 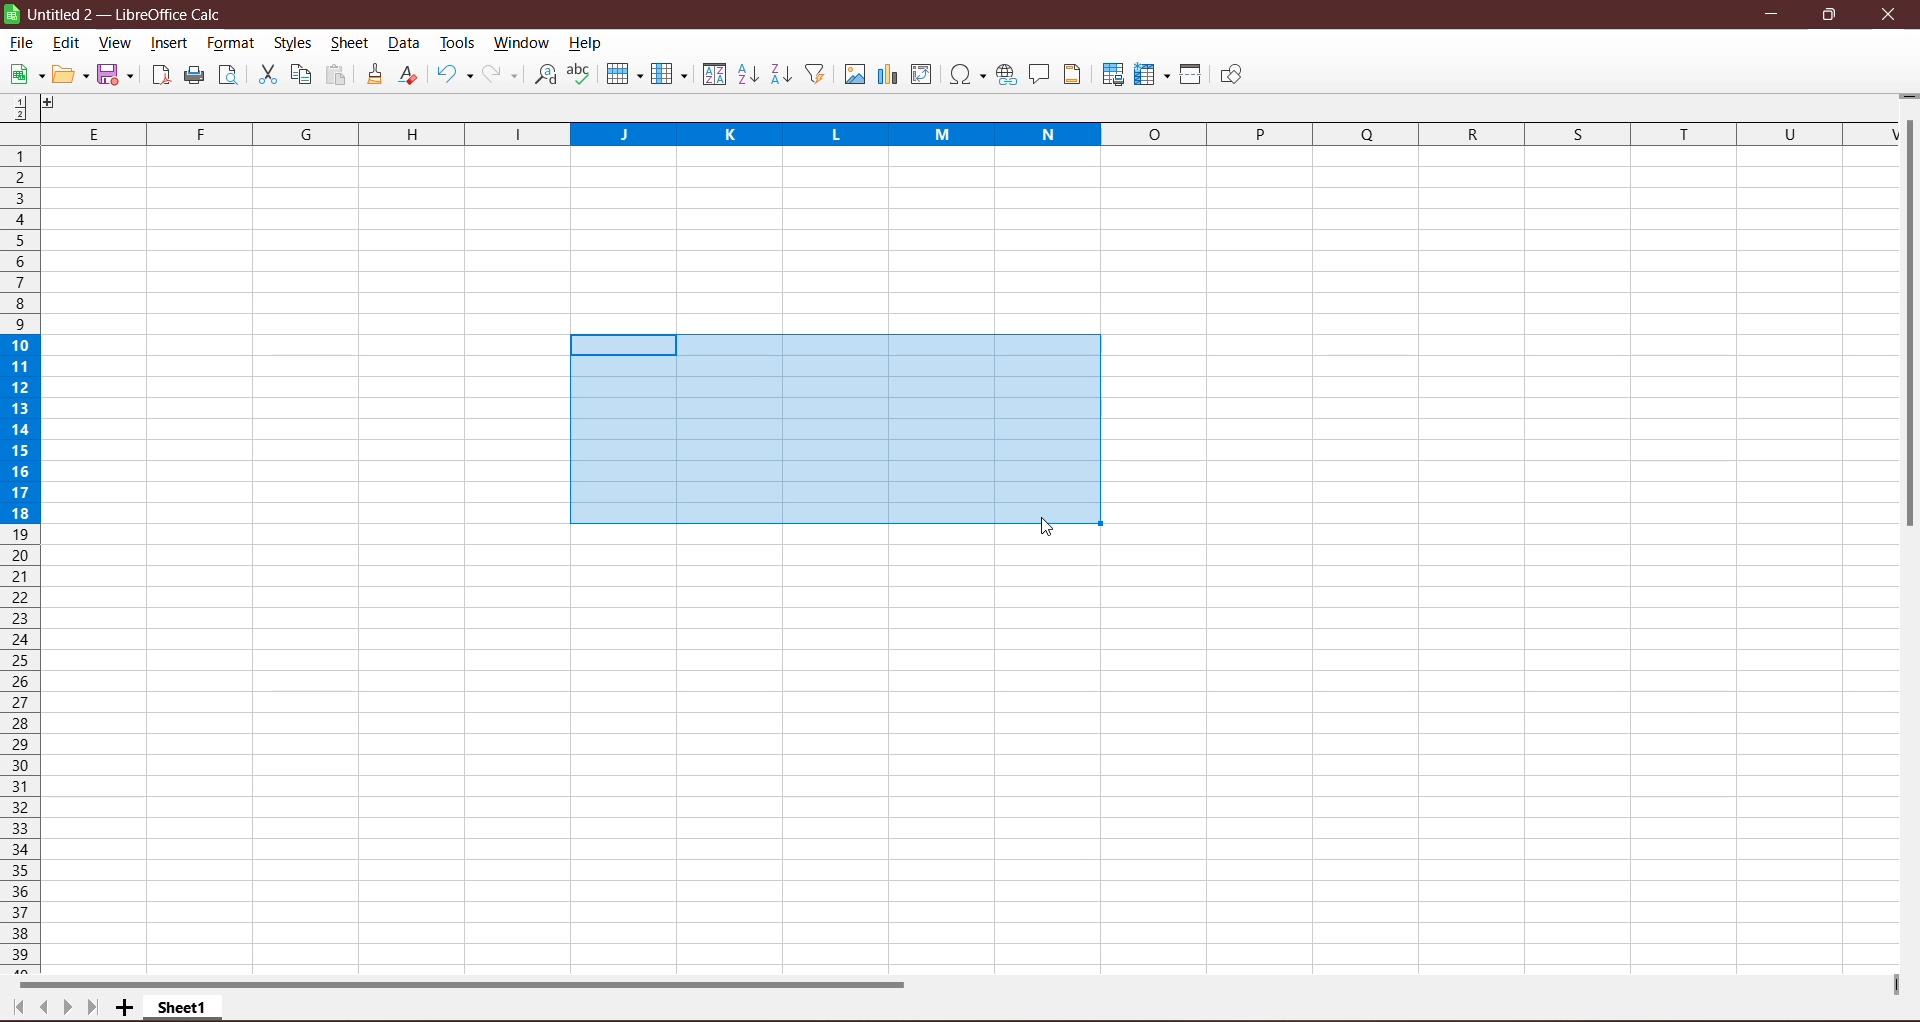 What do you see at coordinates (521, 42) in the screenshot?
I see `Window` at bounding box center [521, 42].